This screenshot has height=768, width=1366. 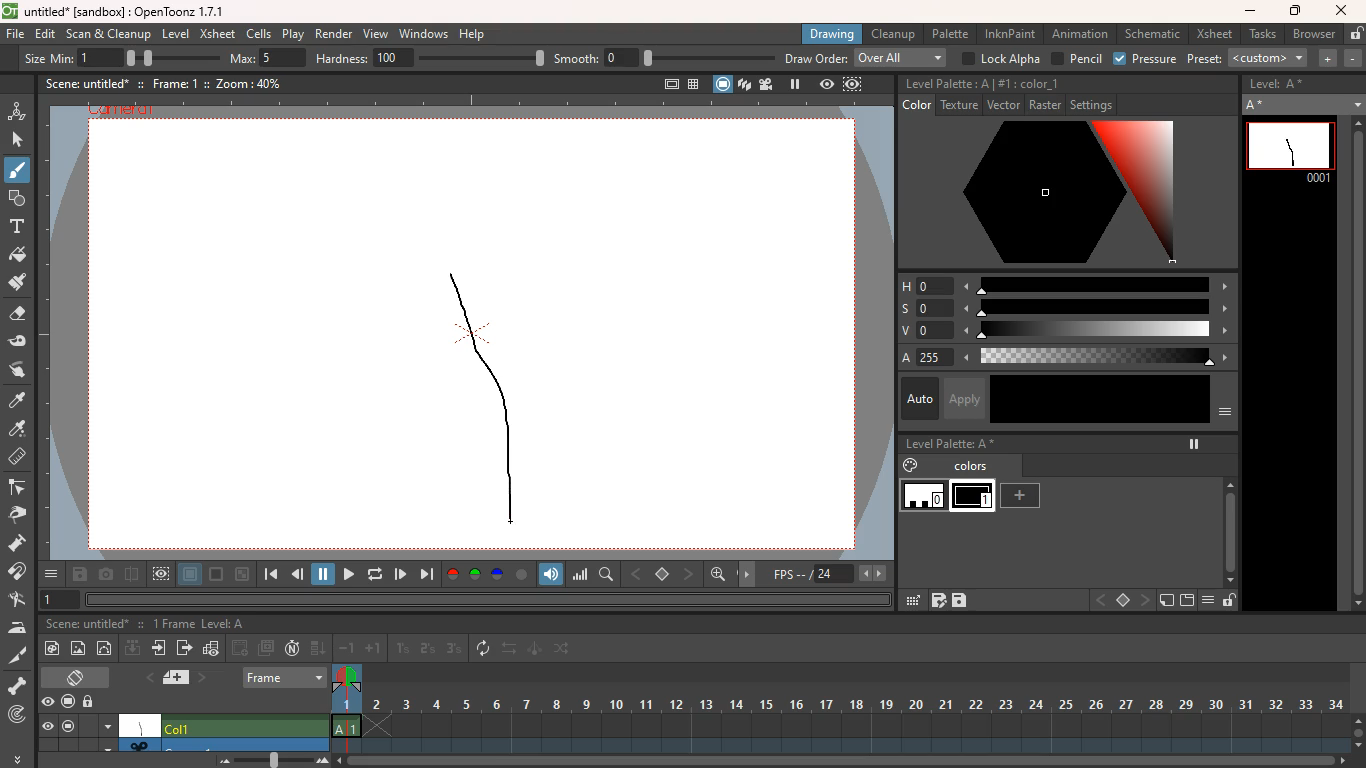 I want to click on move, so click(x=750, y=573).